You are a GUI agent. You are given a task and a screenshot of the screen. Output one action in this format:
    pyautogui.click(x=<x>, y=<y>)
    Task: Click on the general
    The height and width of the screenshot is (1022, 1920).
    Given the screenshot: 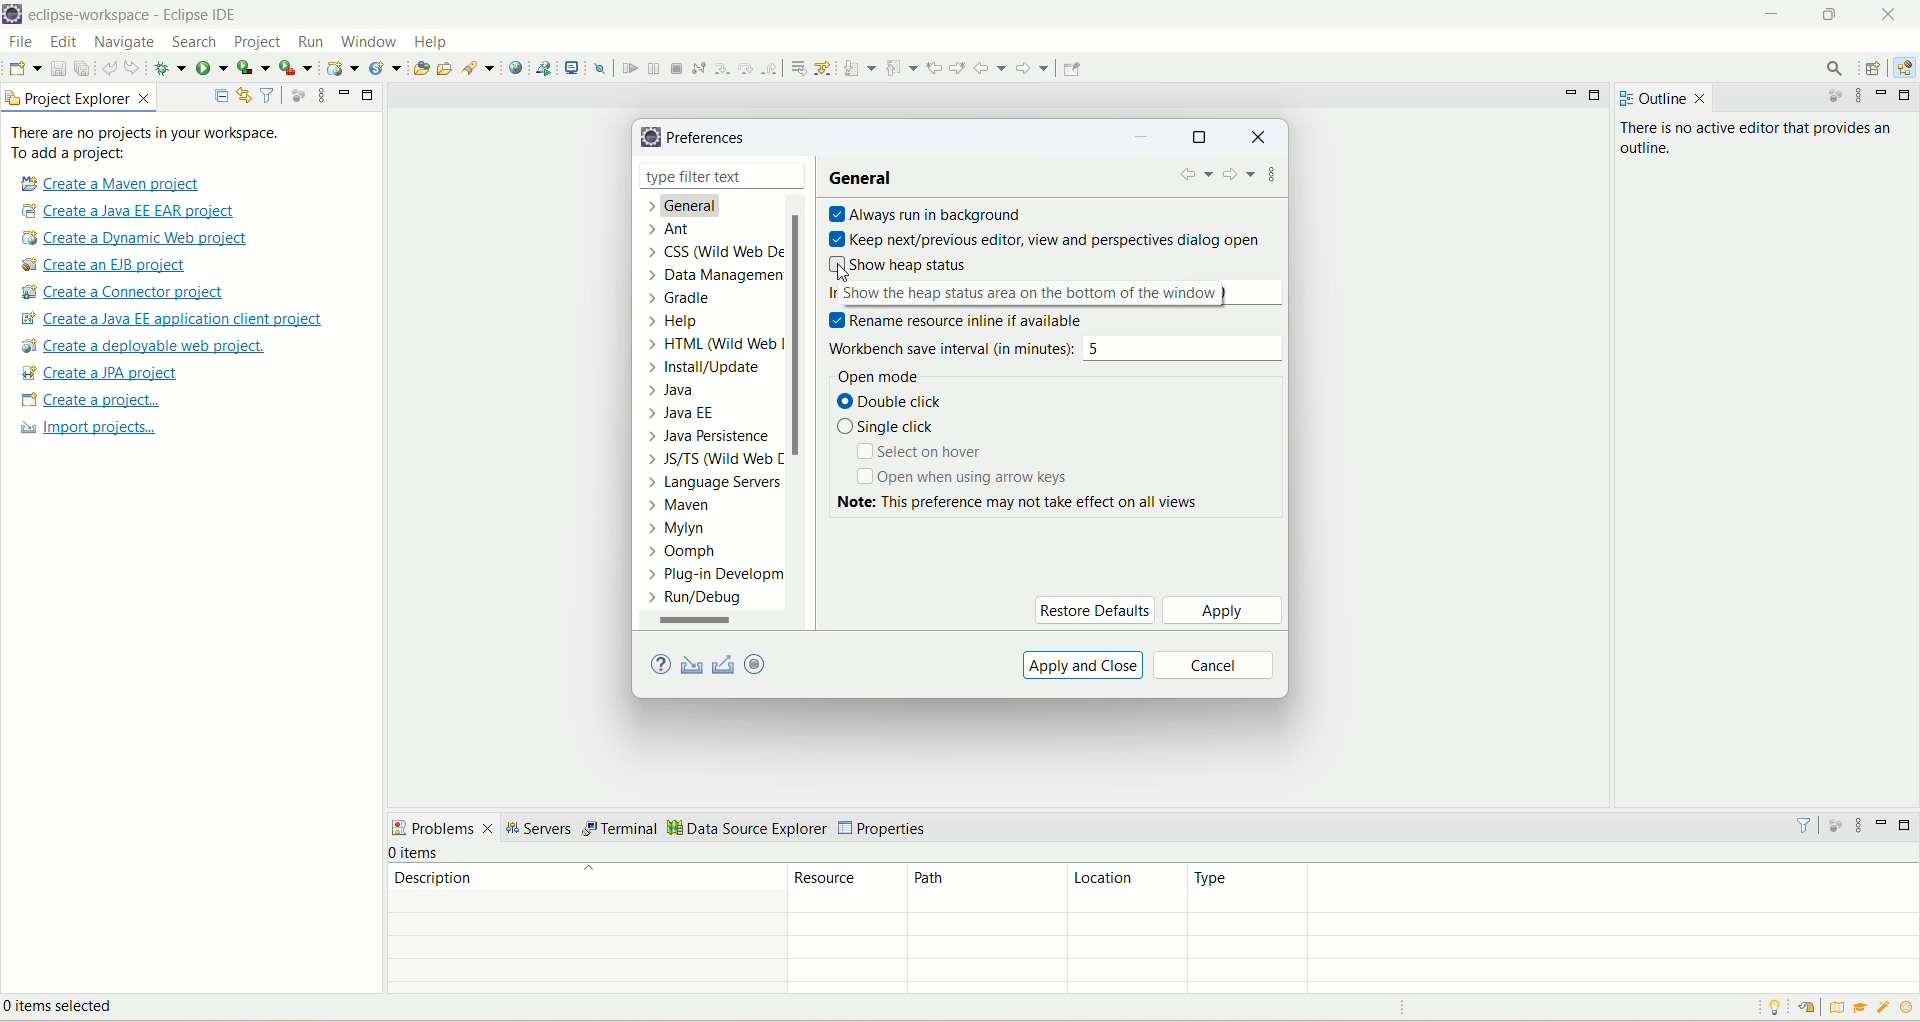 What is the action you would take?
    pyautogui.click(x=694, y=208)
    